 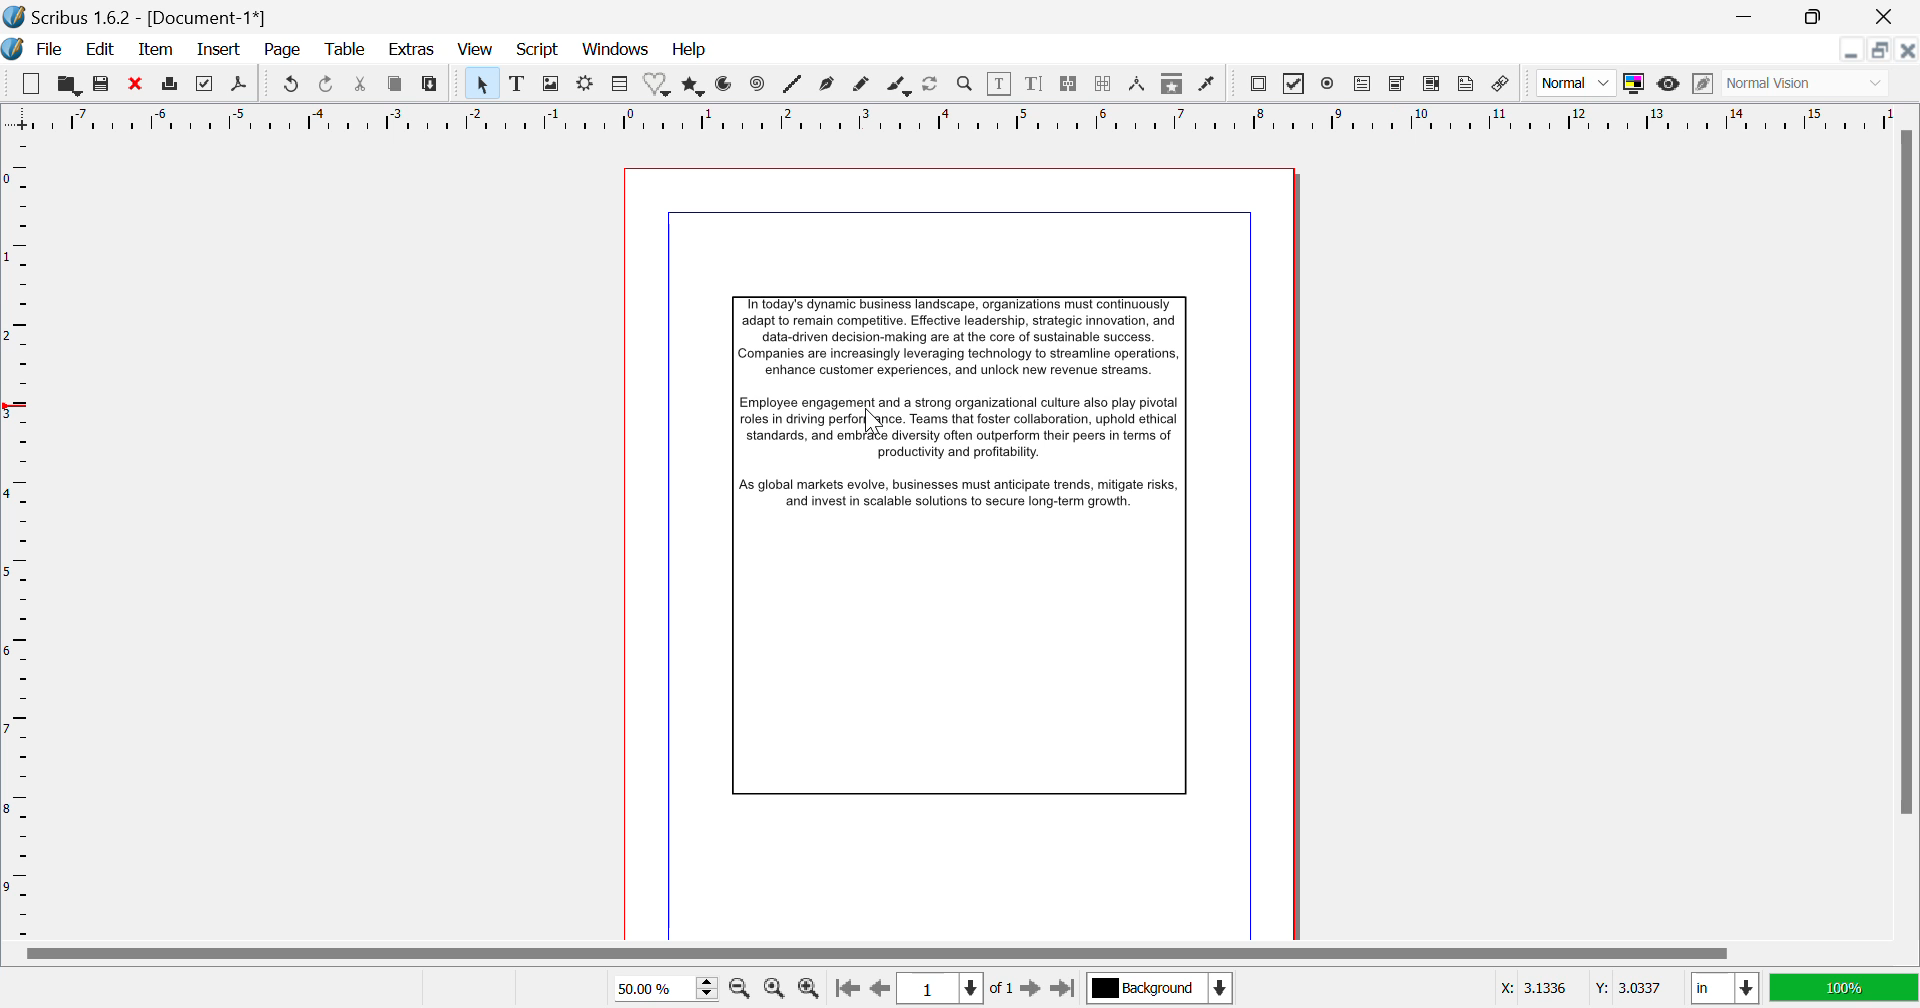 What do you see at coordinates (1852, 50) in the screenshot?
I see `Restore Down` at bounding box center [1852, 50].